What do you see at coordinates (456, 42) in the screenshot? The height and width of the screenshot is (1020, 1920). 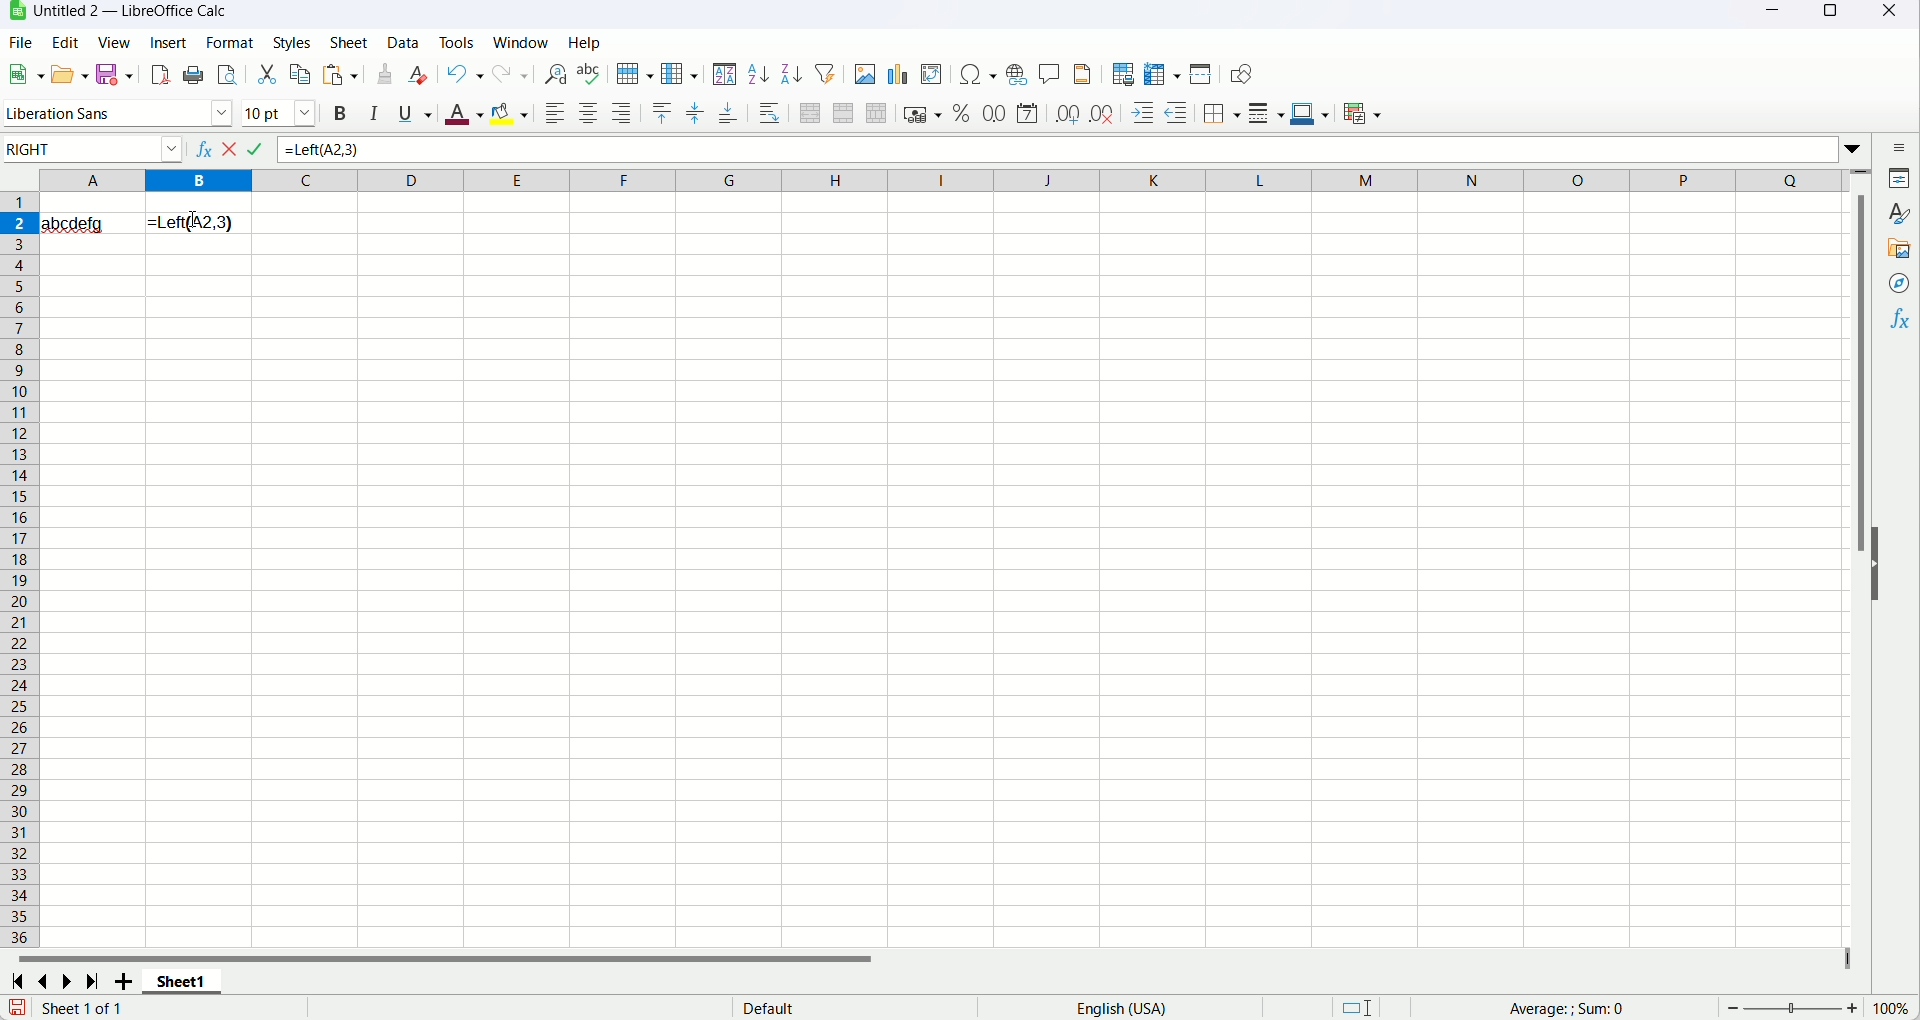 I see `tools` at bounding box center [456, 42].